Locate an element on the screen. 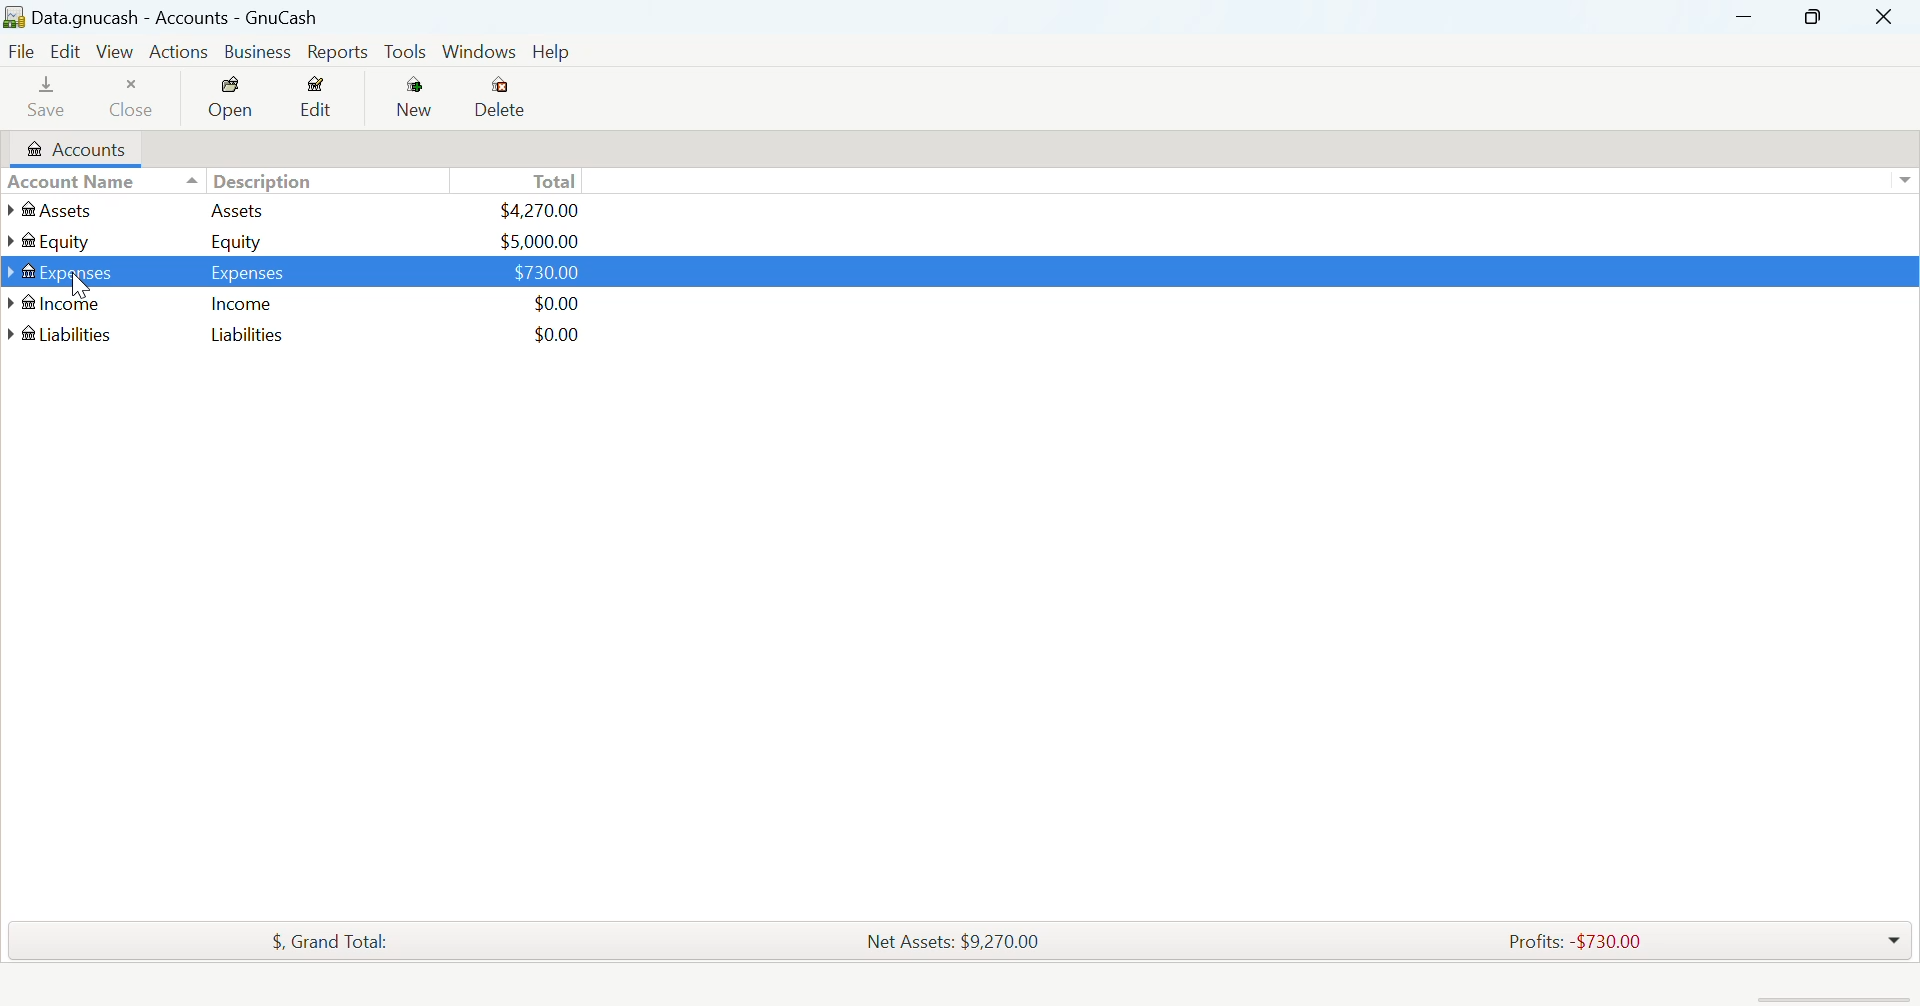 Image resolution: width=1920 pixels, height=1006 pixels. Edit is located at coordinates (329, 101).